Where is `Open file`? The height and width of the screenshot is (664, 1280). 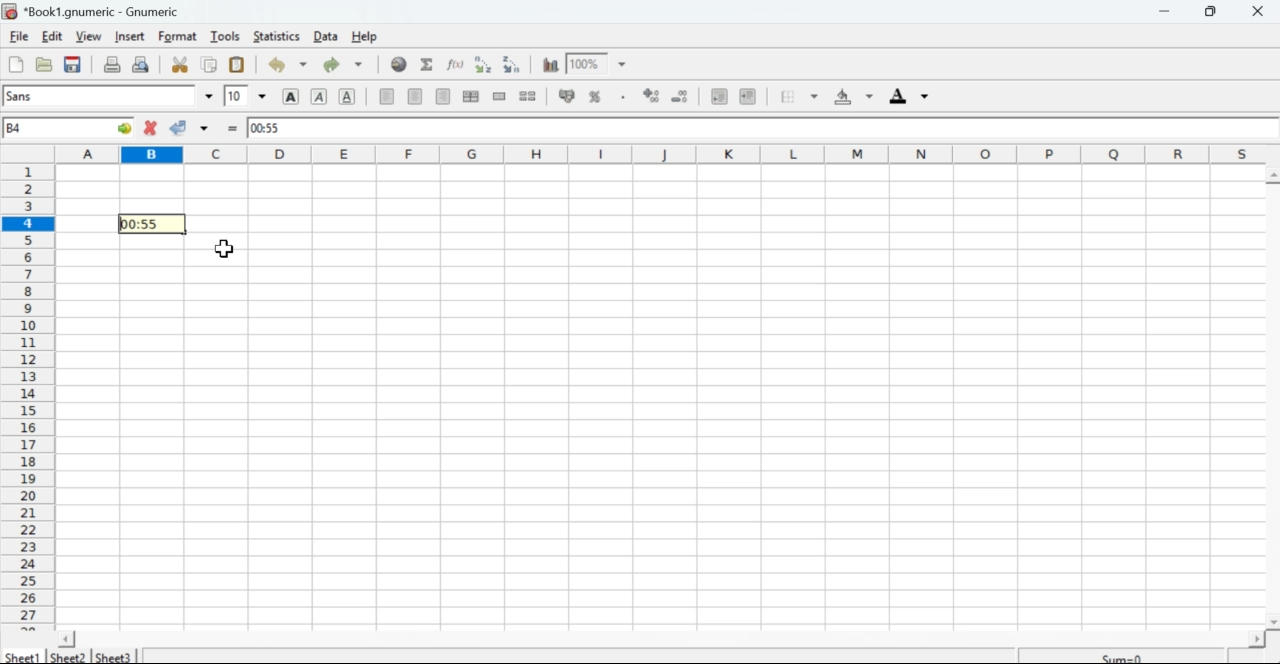 Open file is located at coordinates (45, 67).